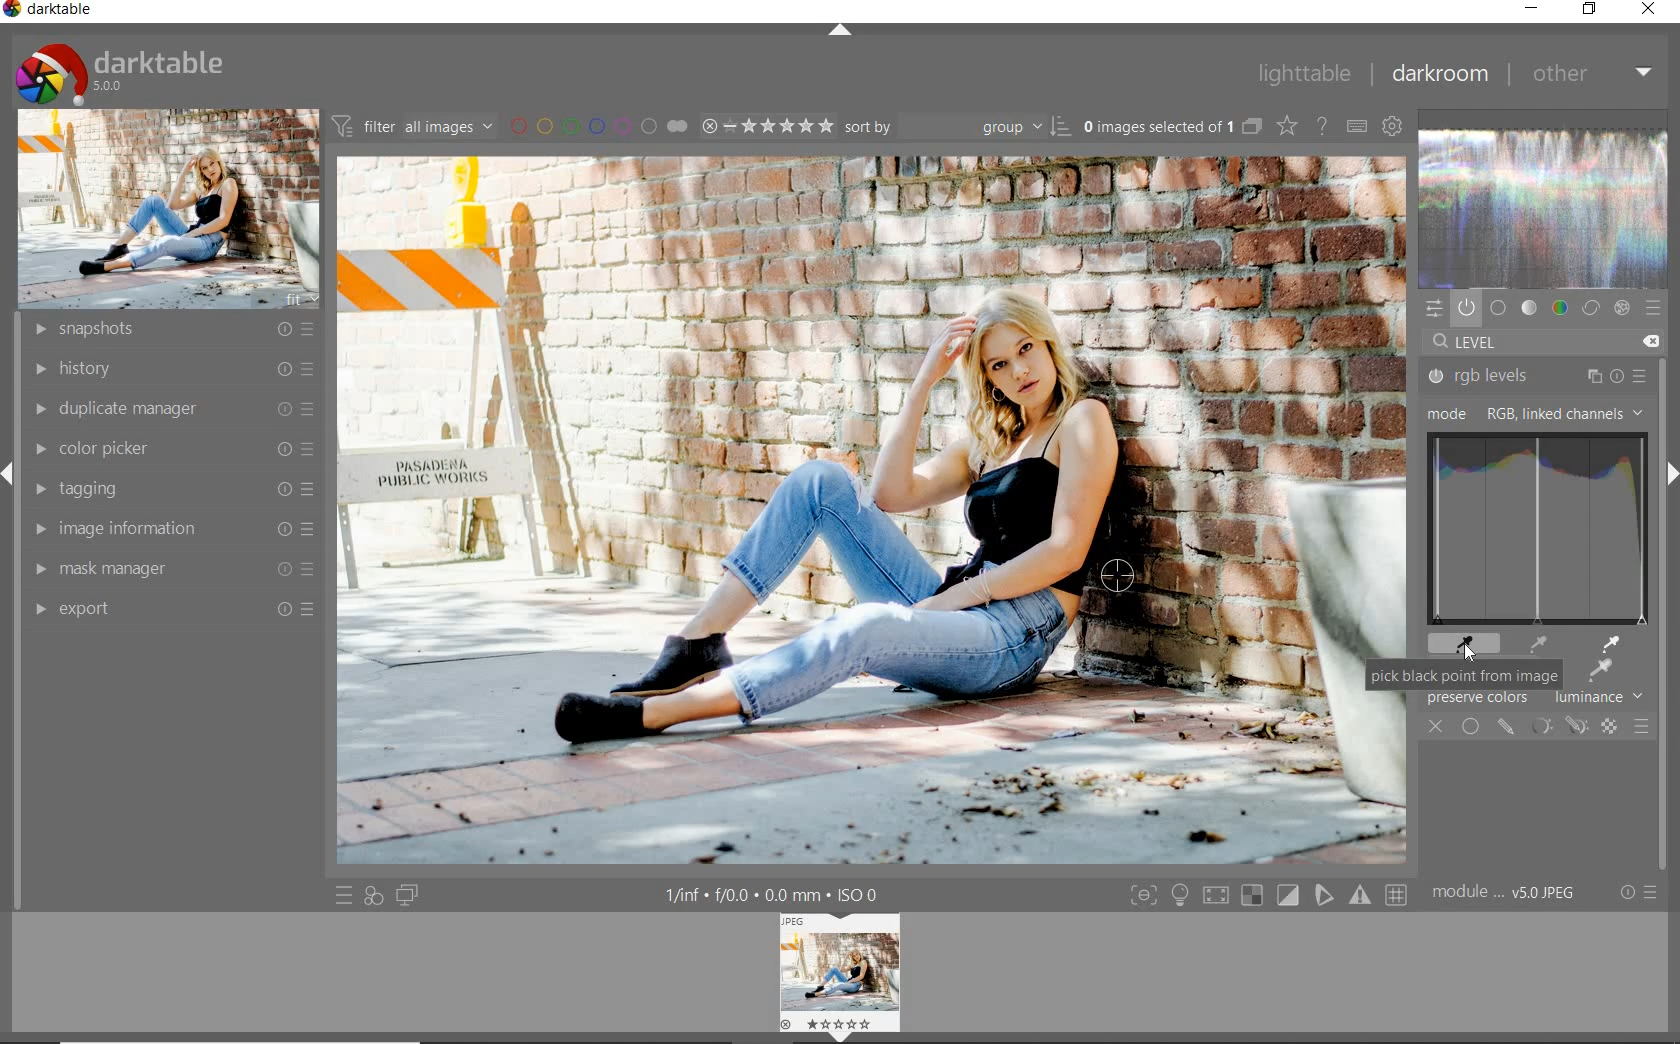 The width and height of the screenshot is (1680, 1044). What do you see at coordinates (844, 34) in the screenshot?
I see `expand/collapse` at bounding box center [844, 34].